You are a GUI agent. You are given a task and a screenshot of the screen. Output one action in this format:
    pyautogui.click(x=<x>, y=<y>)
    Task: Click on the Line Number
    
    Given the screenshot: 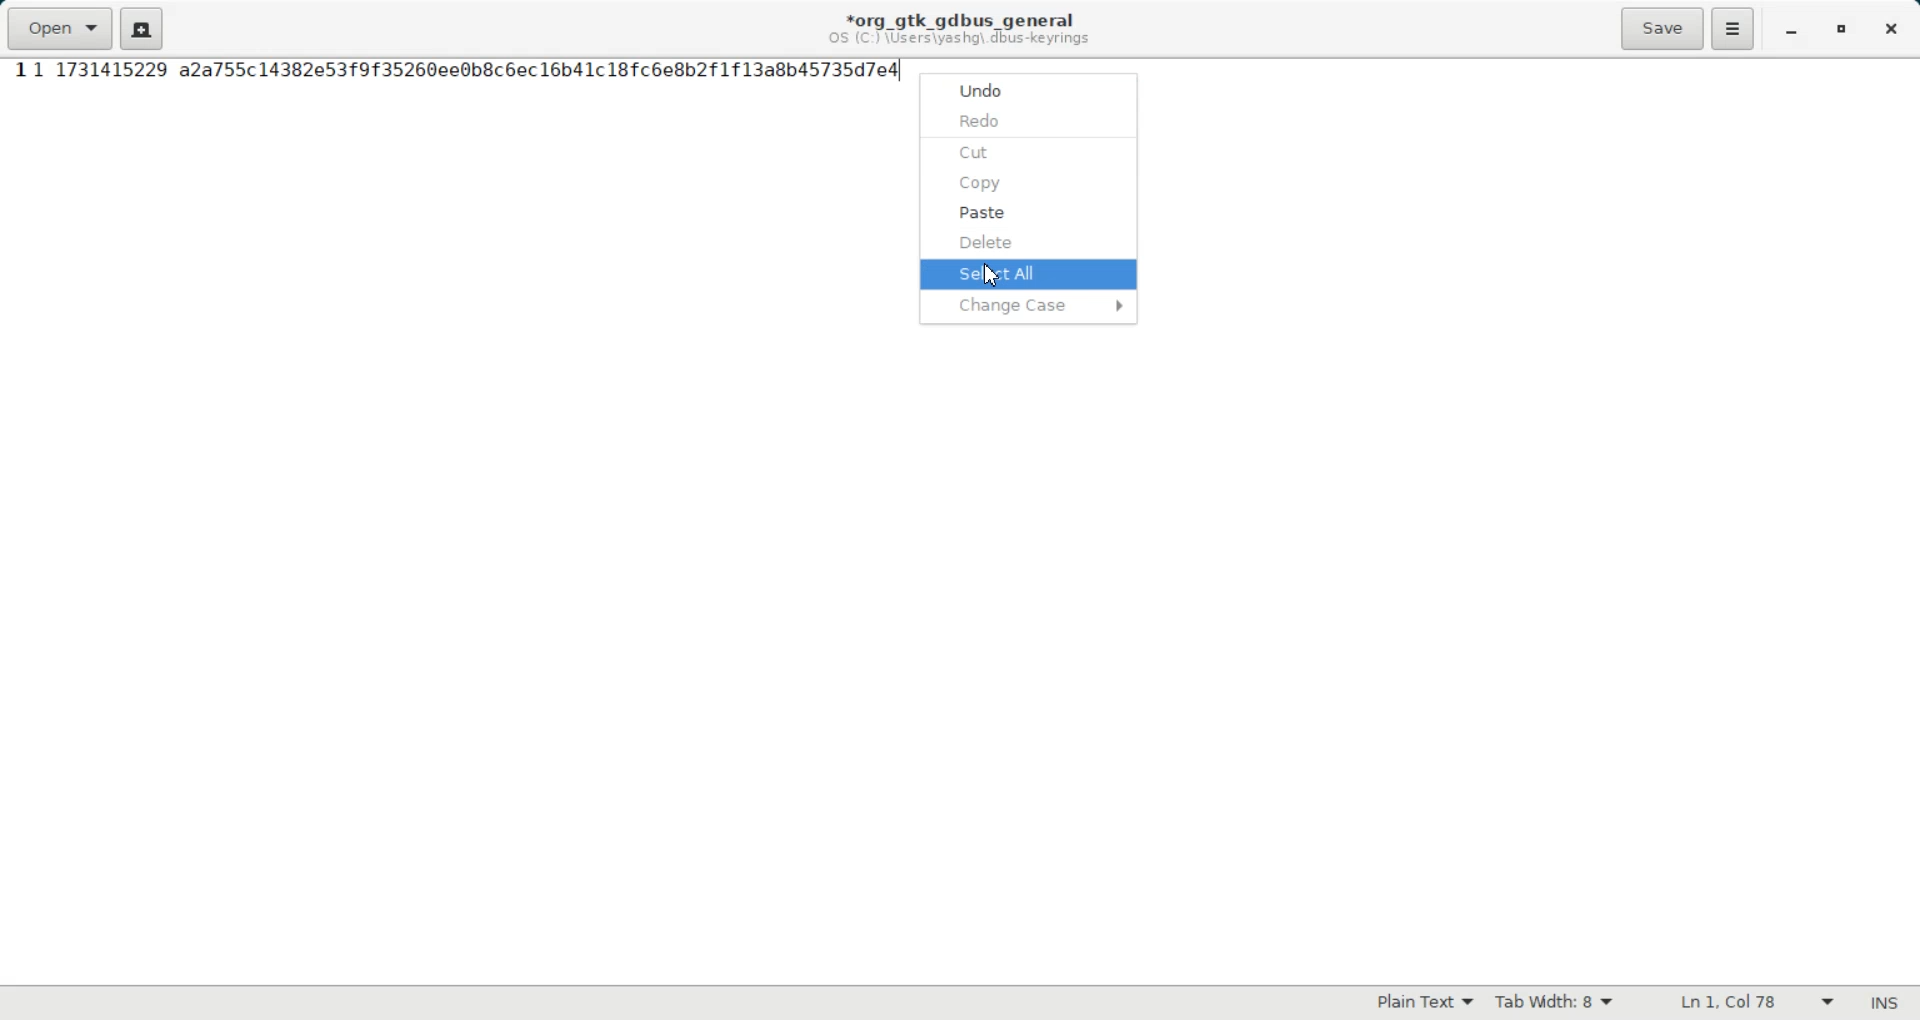 What is the action you would take?
    pyautogui.click(x=18, y=71)
    